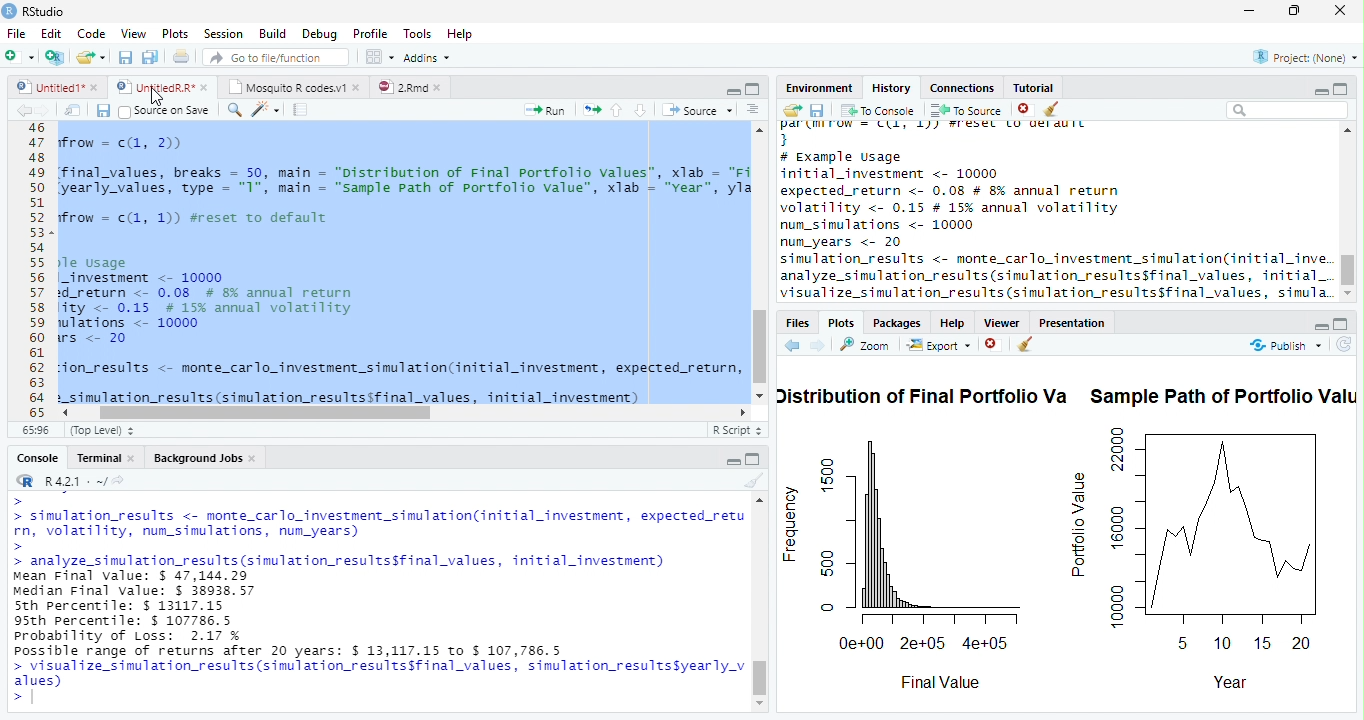 The width and height of the screenshot is (1364, 720). What do you see at coordinates (1321, 90) in the screenshot?
I see `Hide` at bounding box center [1321, 90].